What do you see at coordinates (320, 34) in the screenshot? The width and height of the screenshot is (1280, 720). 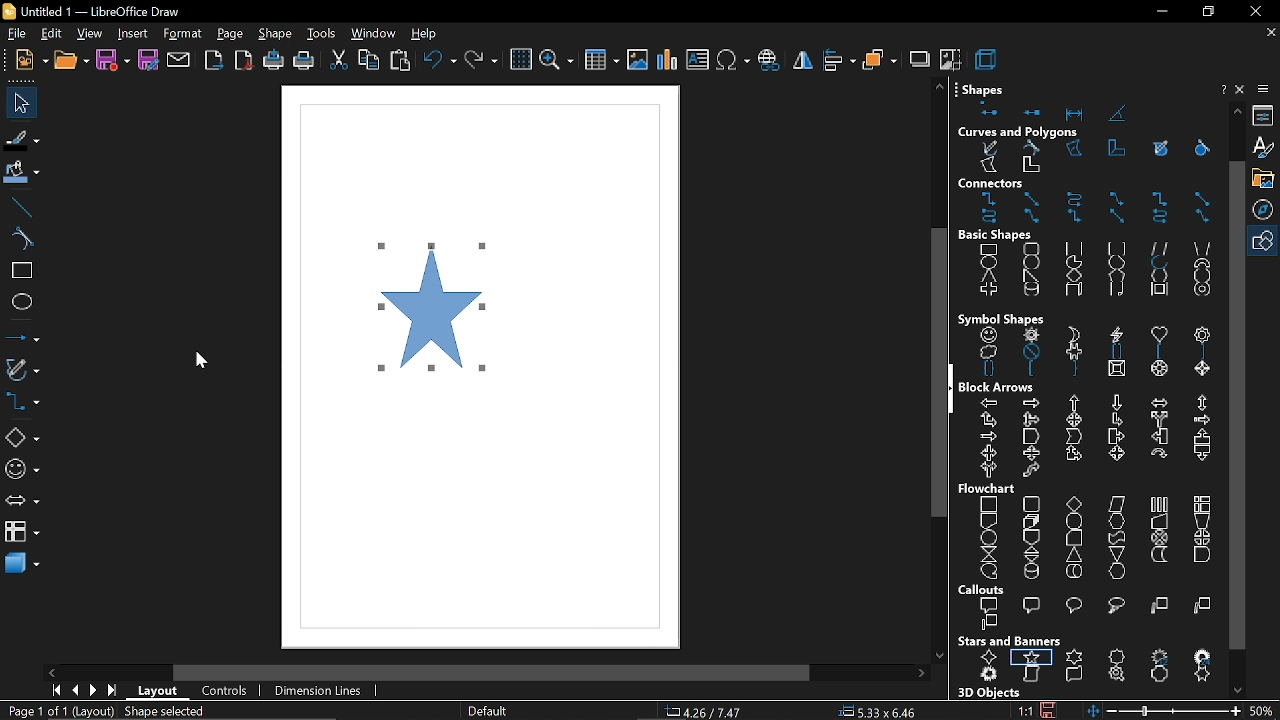 I see `tools` at bounding box center [320, 34].